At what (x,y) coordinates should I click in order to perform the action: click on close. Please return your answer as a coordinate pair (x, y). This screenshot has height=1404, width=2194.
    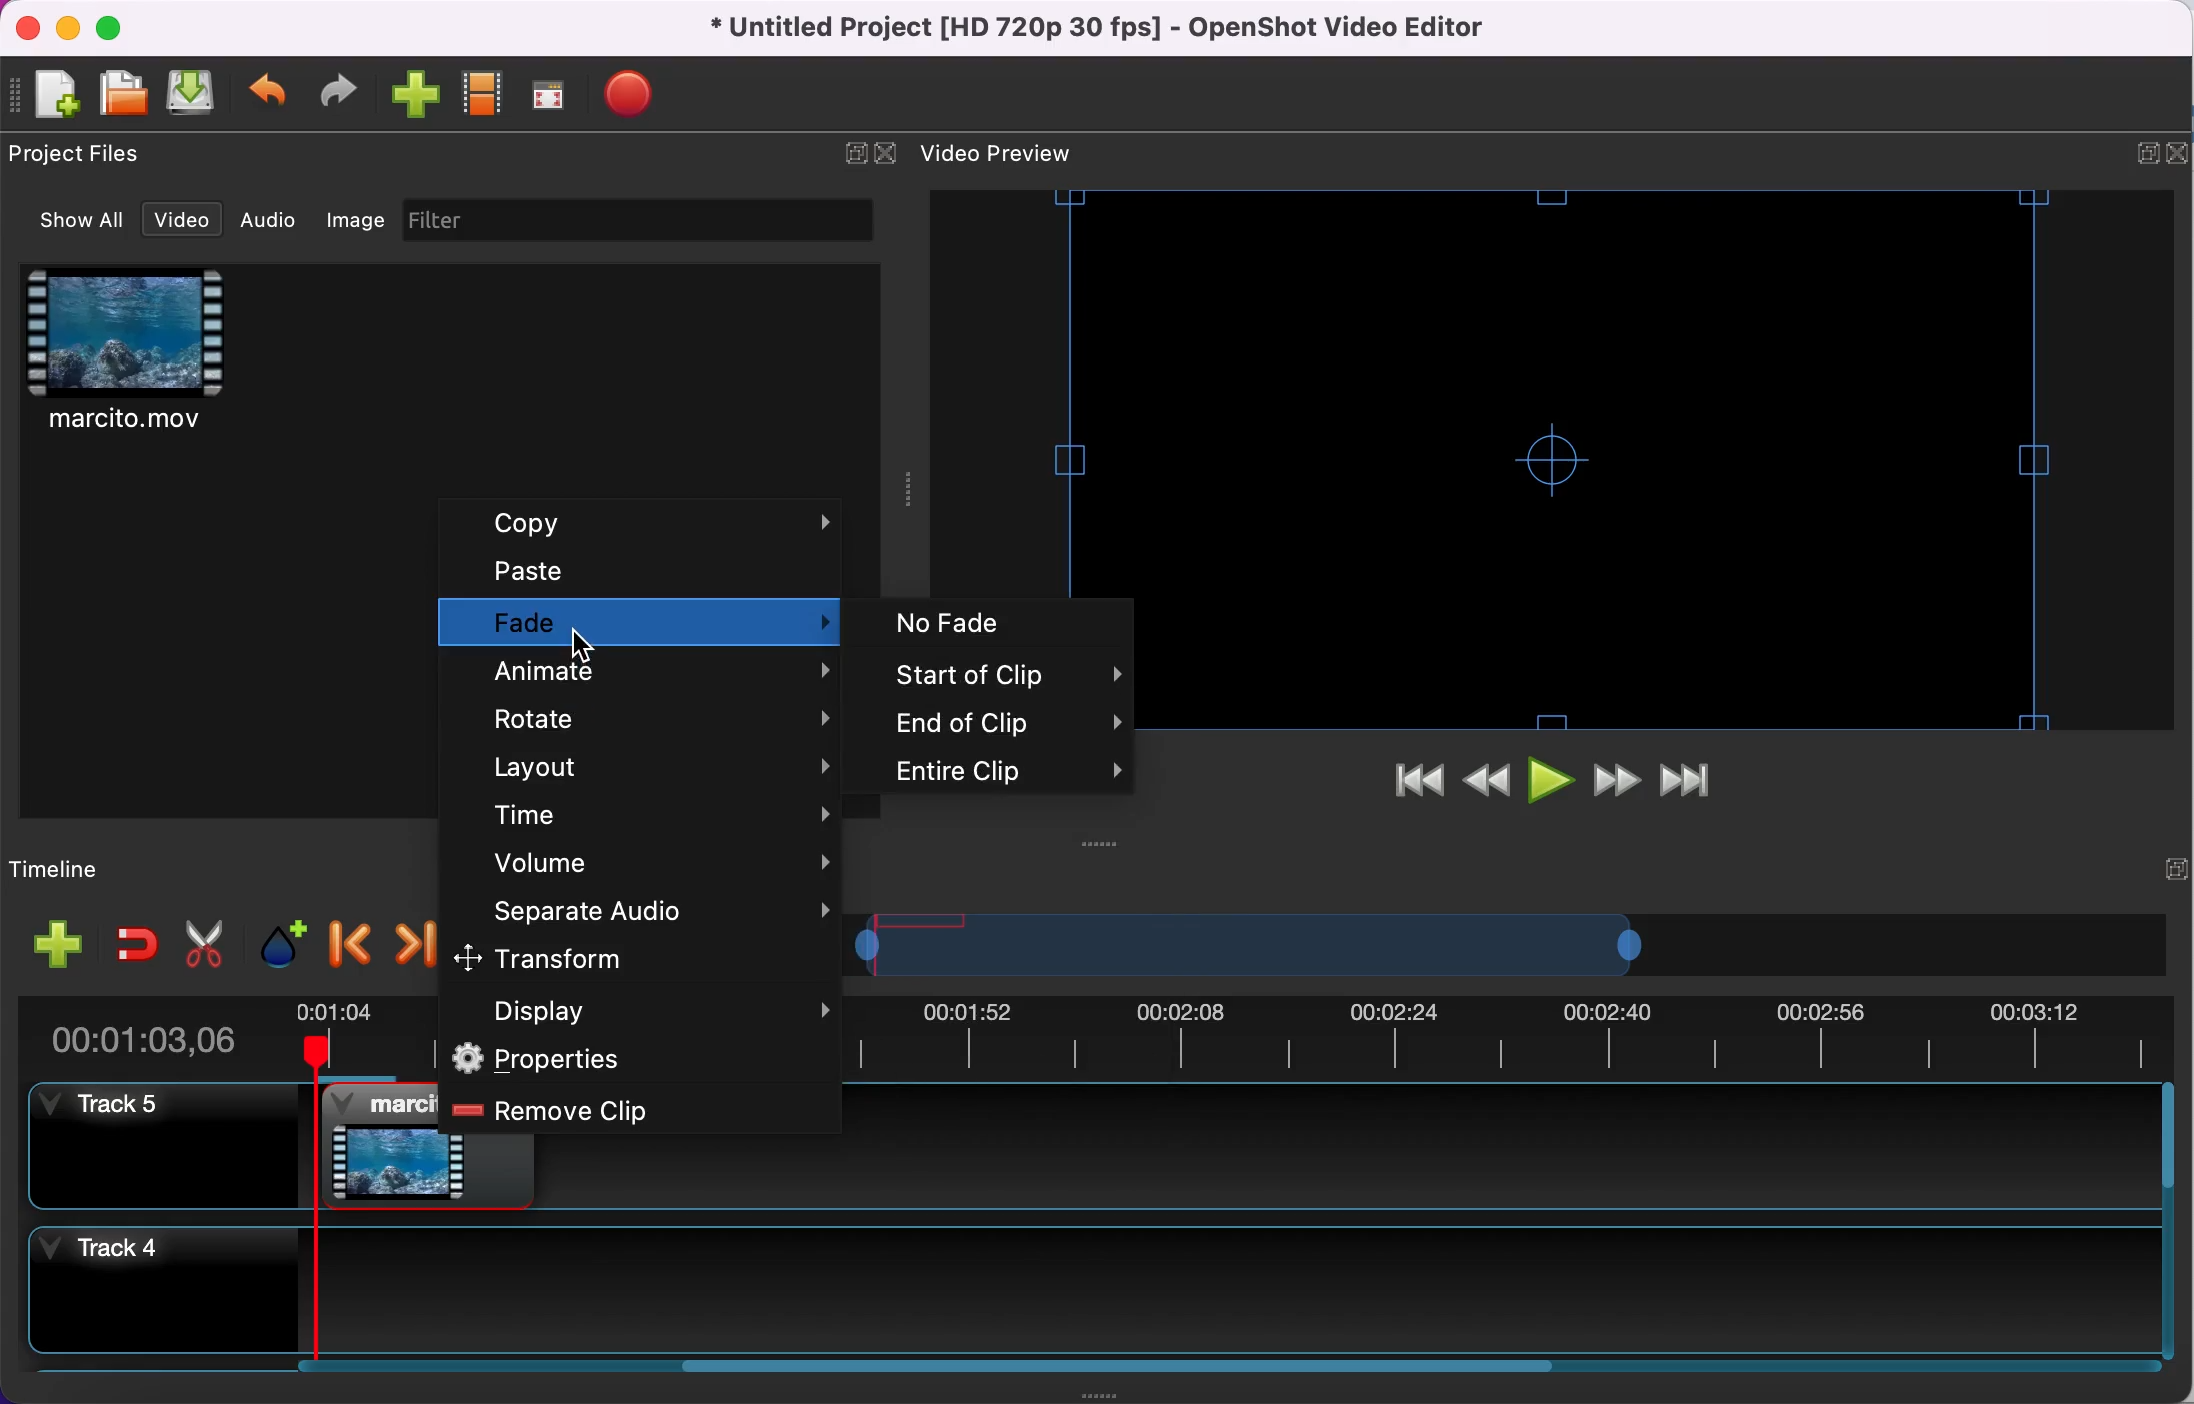
    Looking at the image, I should click on (31, 27).